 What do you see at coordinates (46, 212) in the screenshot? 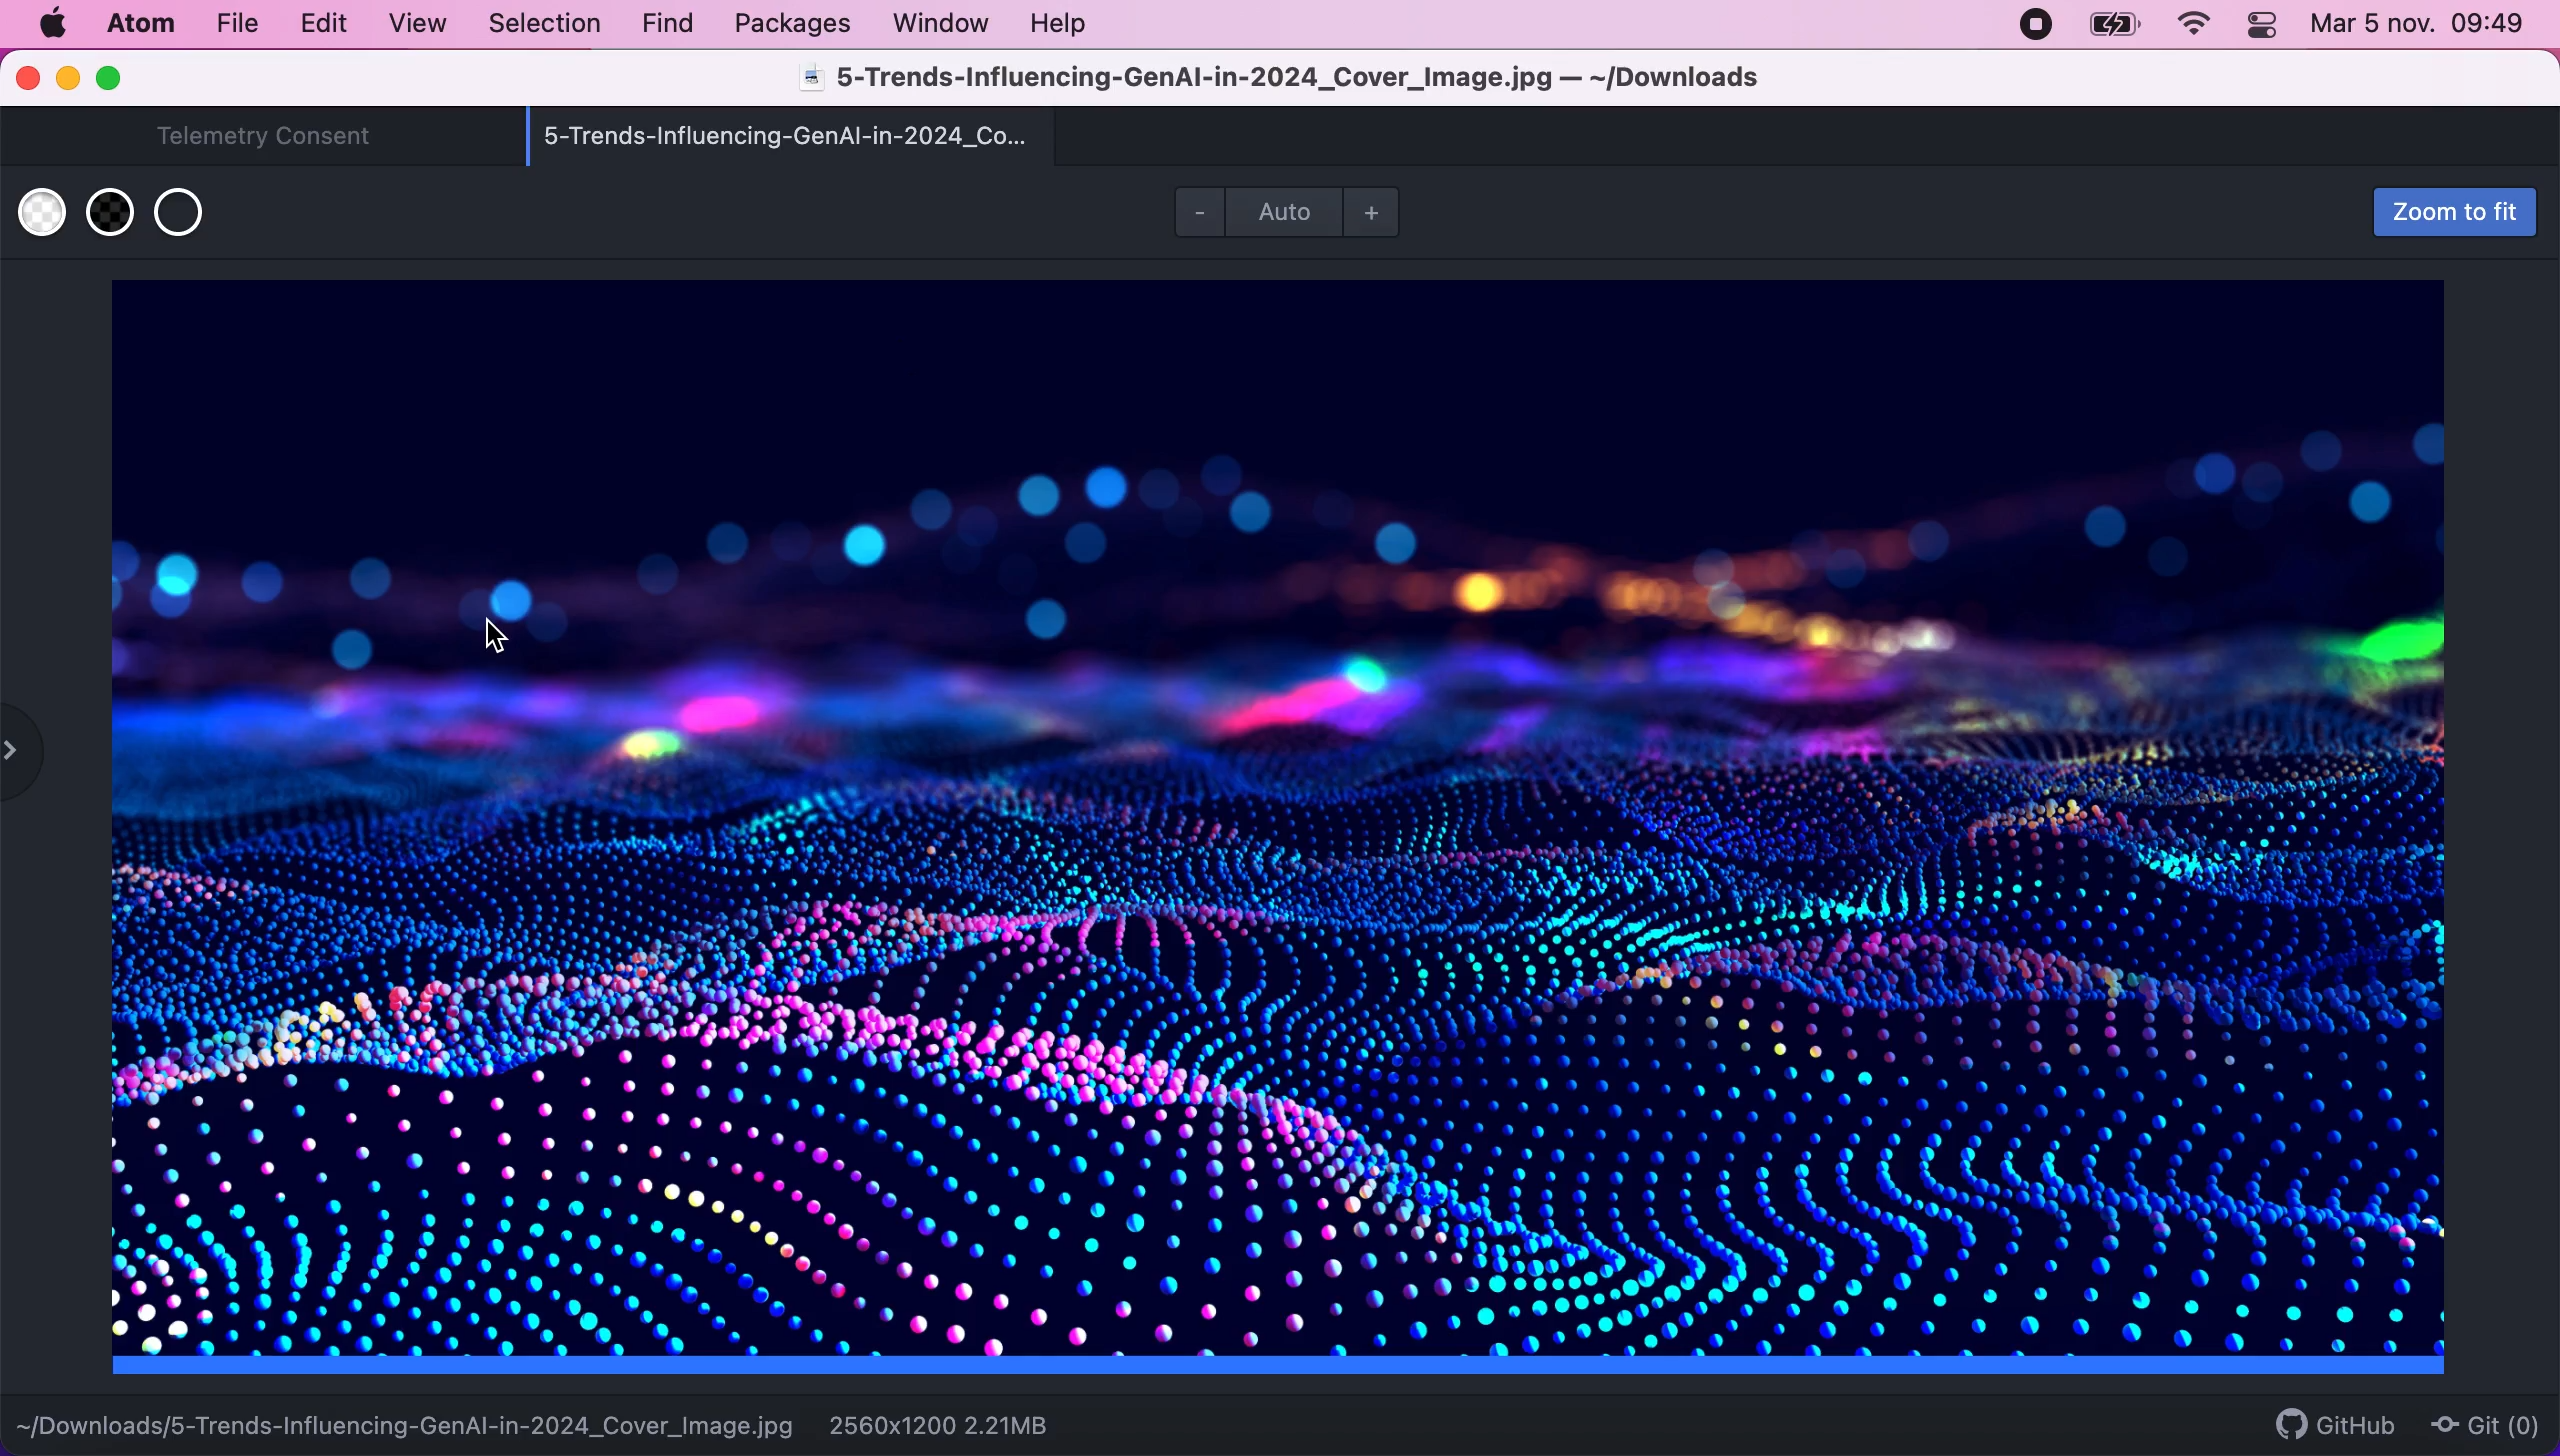
I see `use white transparent background` at bounding box center [46, 212].